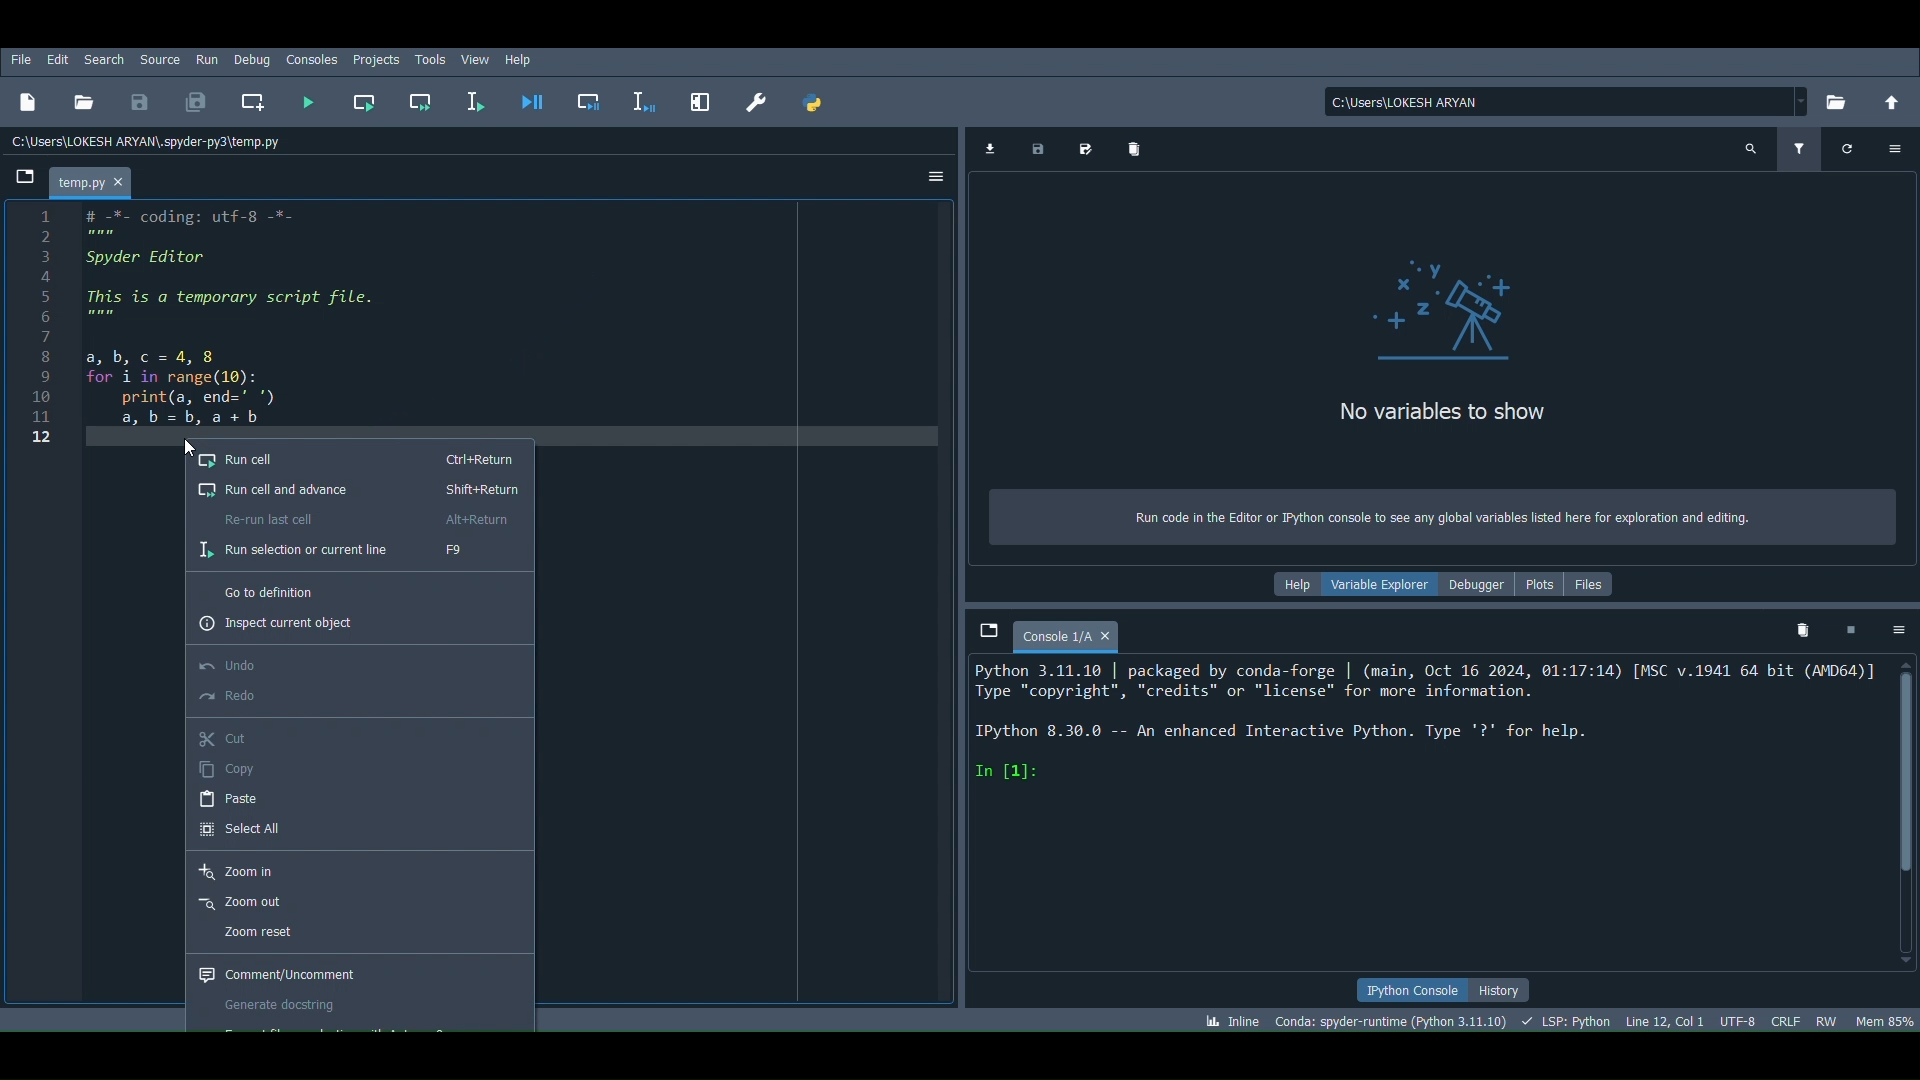 The width and height of the screenshot is (1920, 1080). I want to click on Scrollbar, so click(1909, 814).